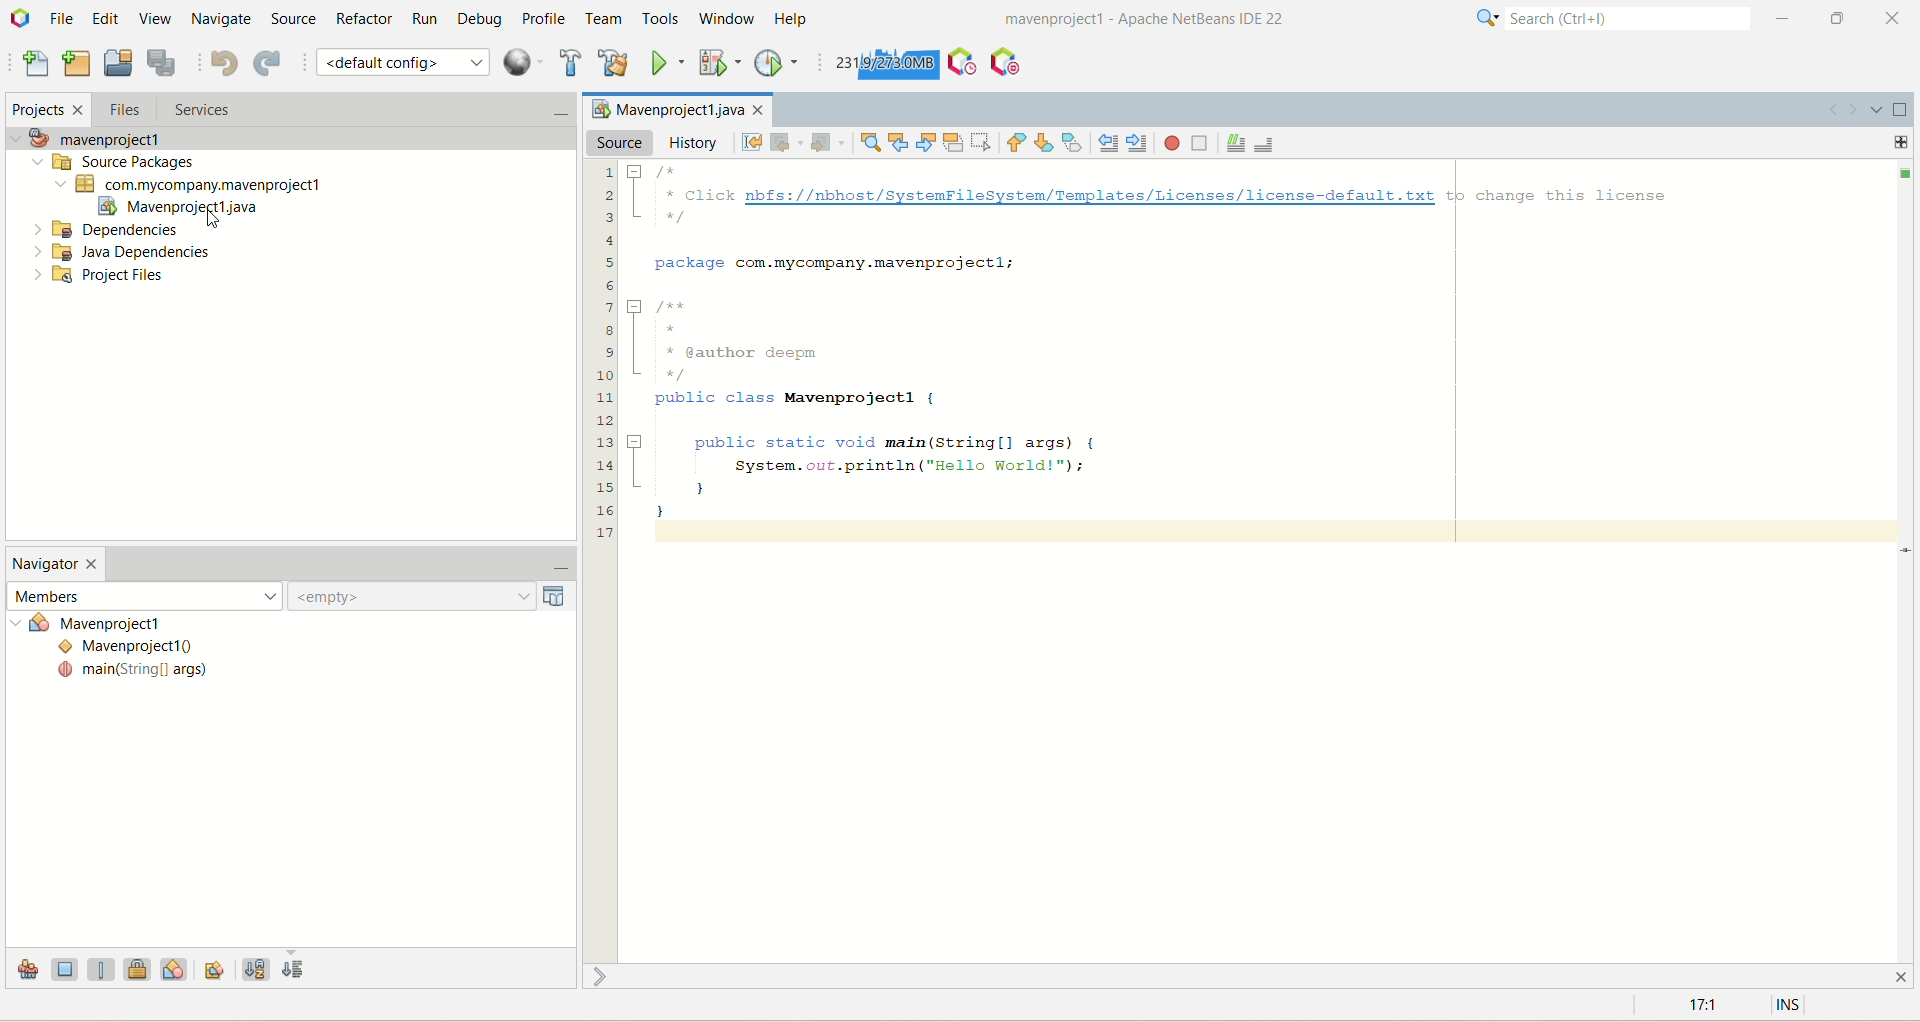 This screenshot has height=1022, width=1920. Describe the element at coordinates (1838, 18) in the screenshot. I see `maximize` at that location.